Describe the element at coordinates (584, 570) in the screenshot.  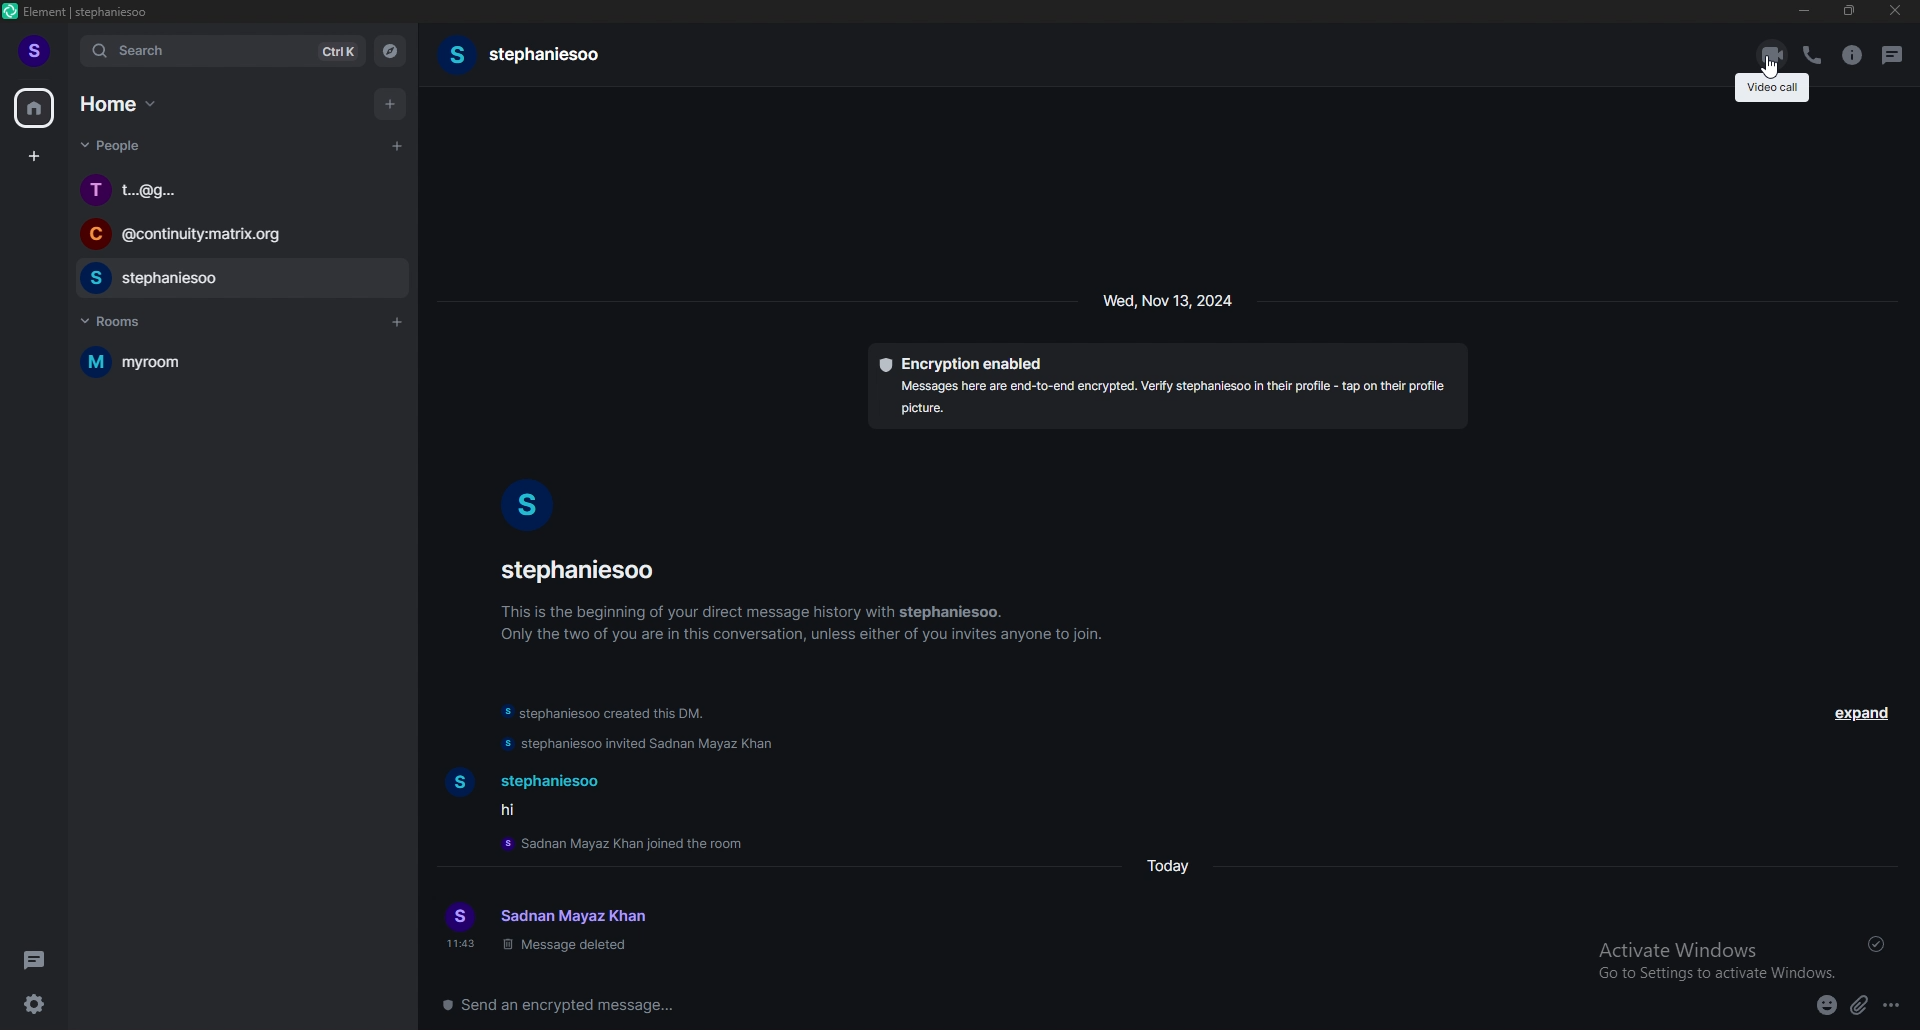
I see `username` at that location.